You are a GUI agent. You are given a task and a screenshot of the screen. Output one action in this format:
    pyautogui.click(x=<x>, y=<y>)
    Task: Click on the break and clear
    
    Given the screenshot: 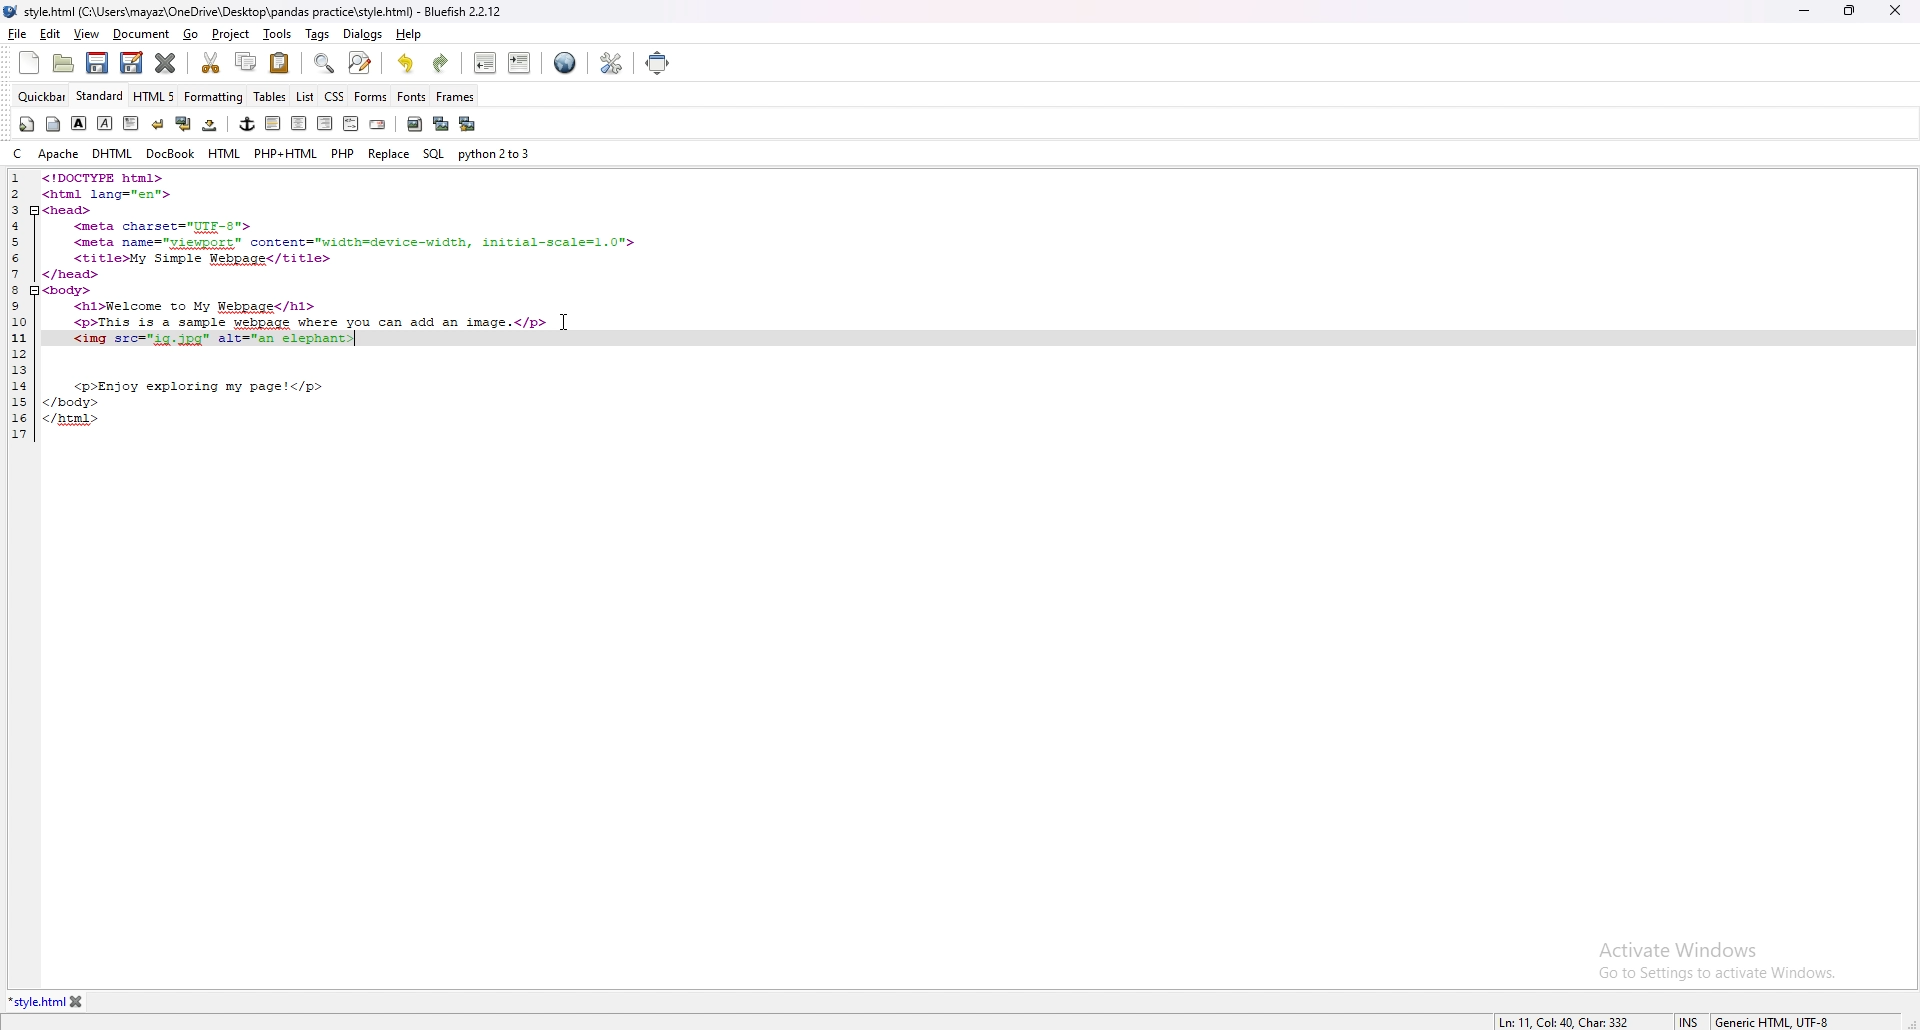 What is the action you would take?
    pyautogui.click(x=184, y=123)
    